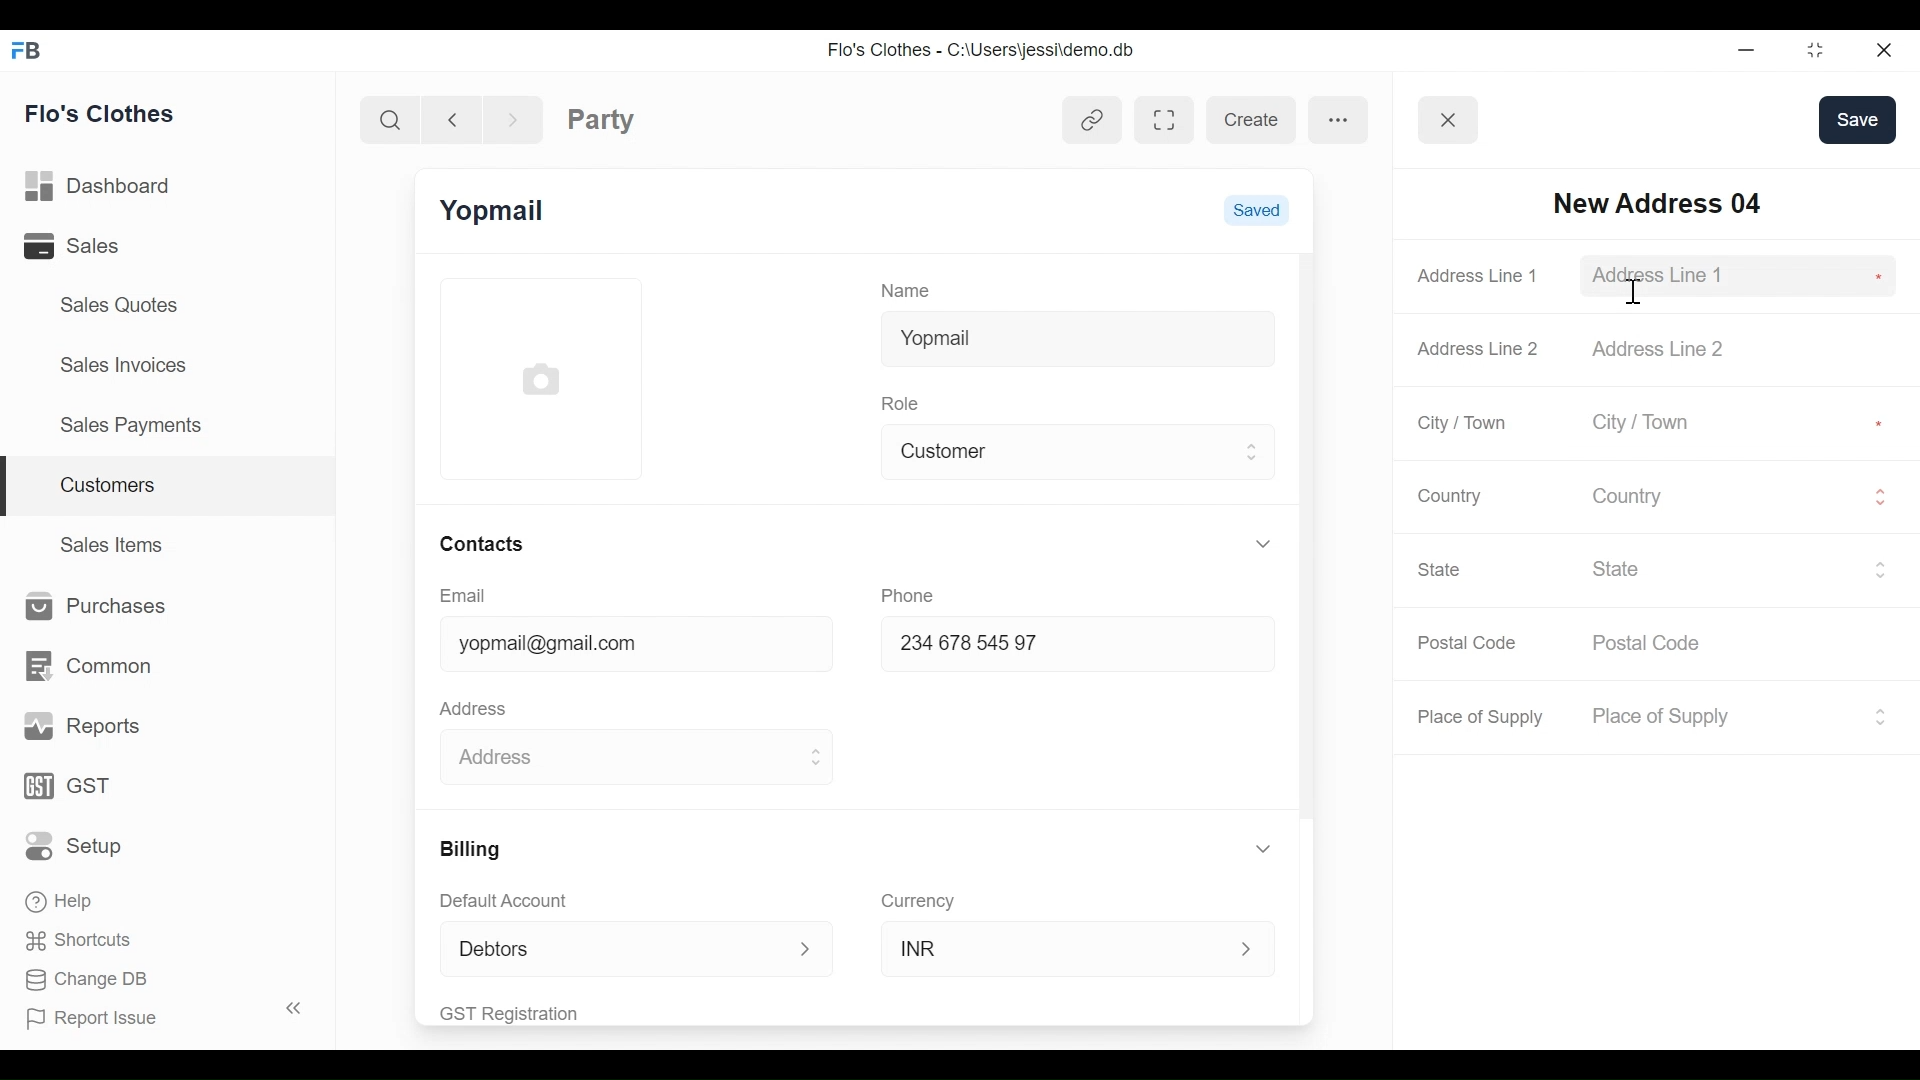 The height and width of the screenshot is (1080, 1920). What do you see at coordinates (1484, 717) in the screenshot?
I see `Place of Supply` at bounding box center [1484, 717].